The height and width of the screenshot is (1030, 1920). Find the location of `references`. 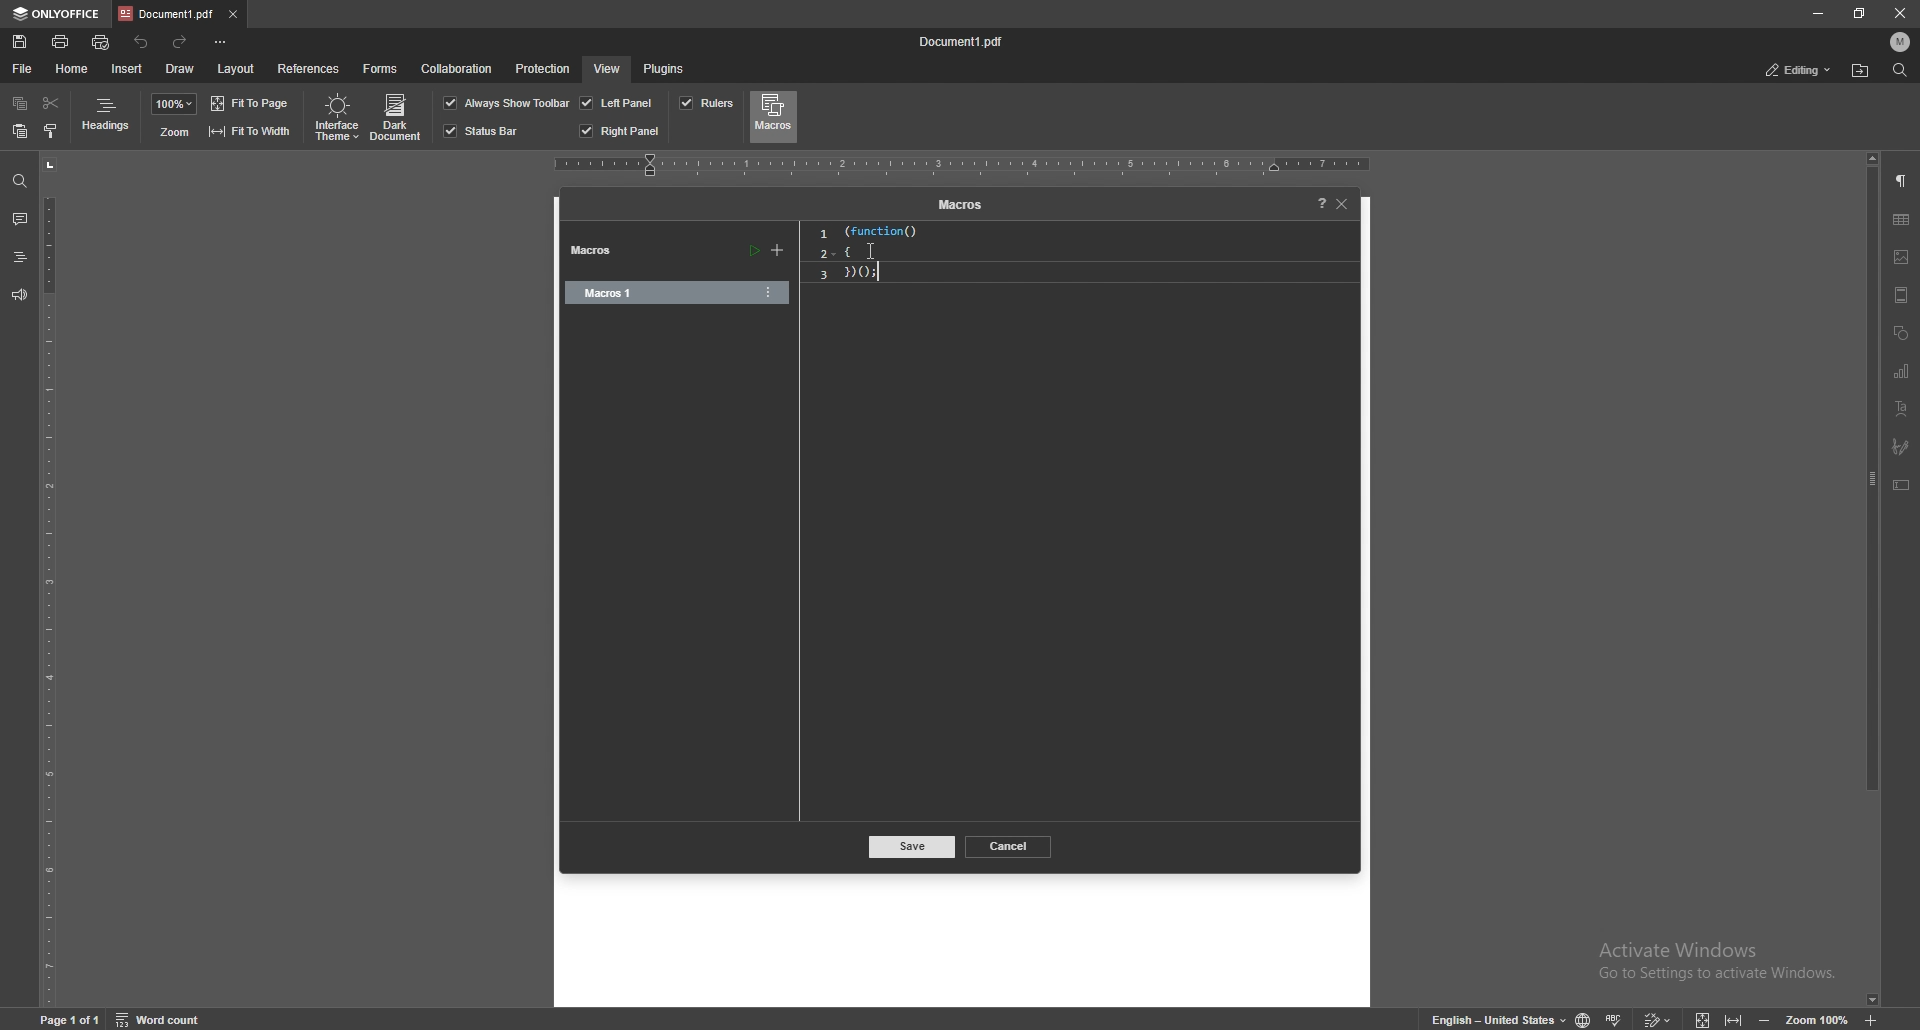

references is located at coordinates (309, 67).